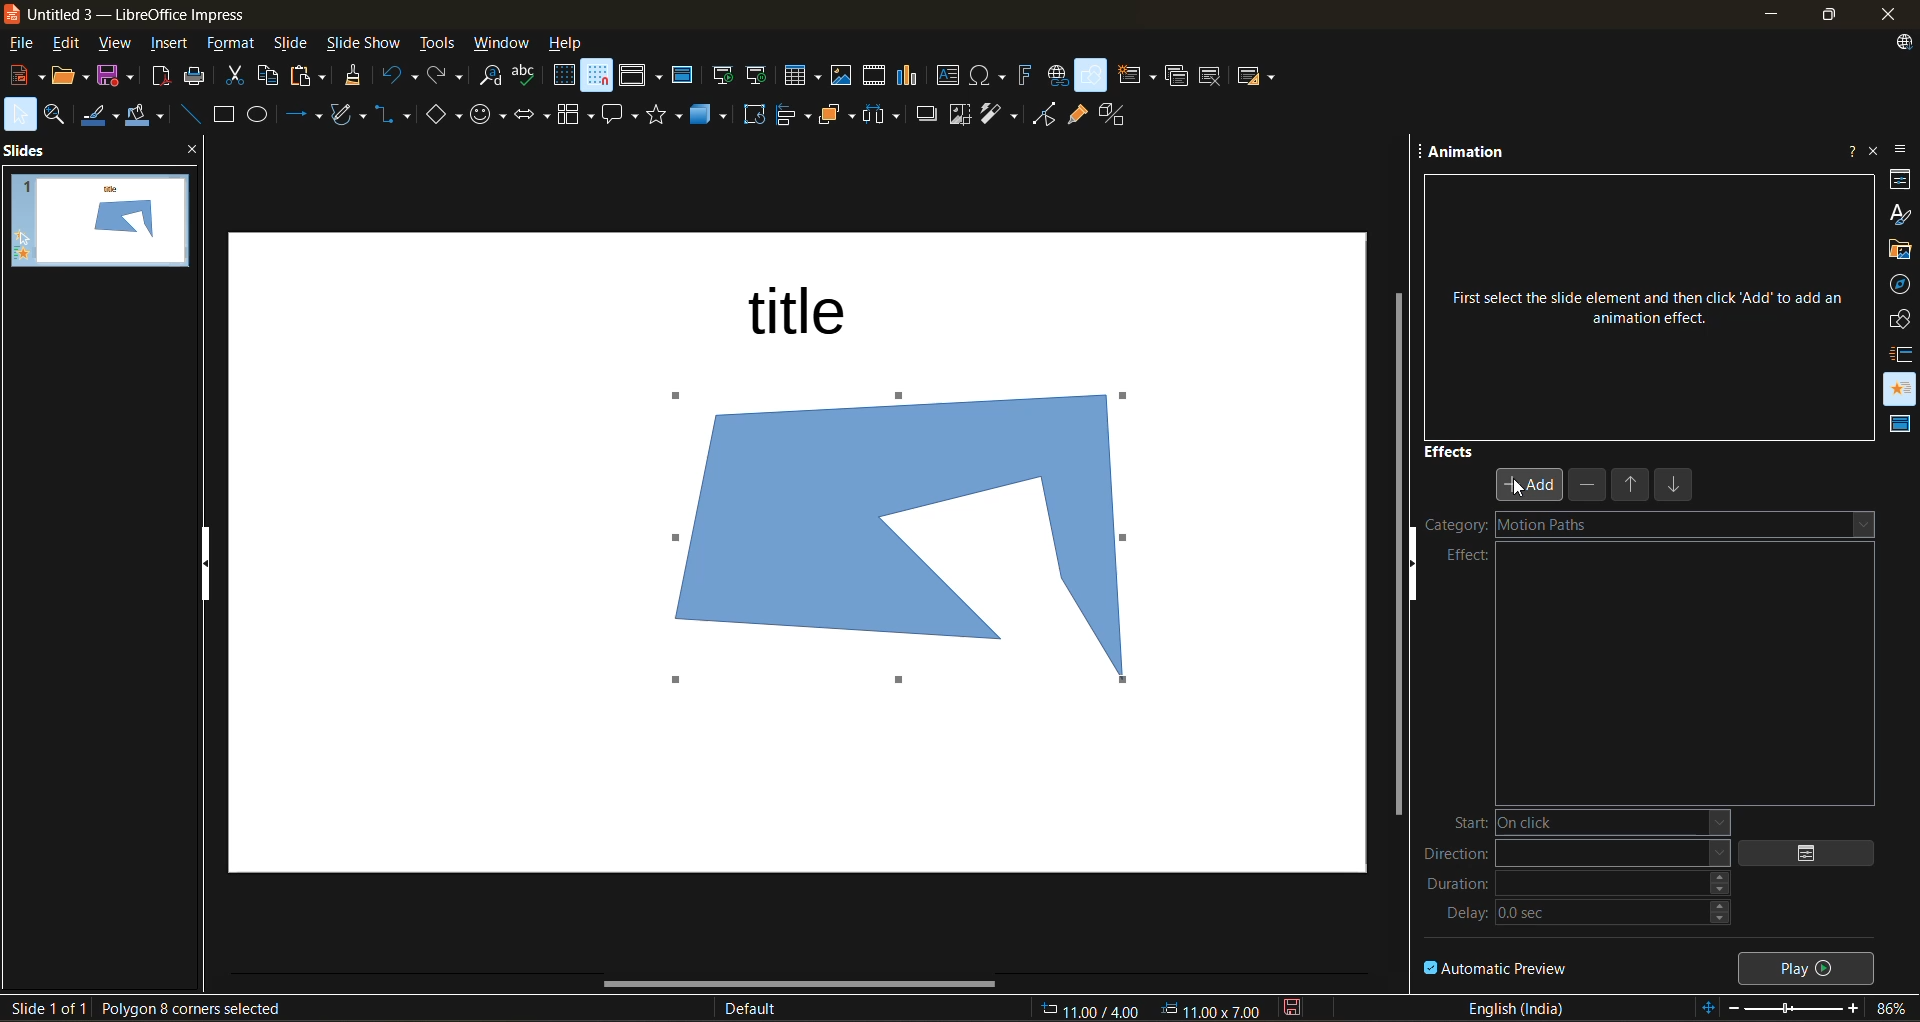 The width and height of the screenshot is (1920, 1022). Describe the element at coordinates (1887, 1007) in the screenshot. I see `zoom factor` at that location.